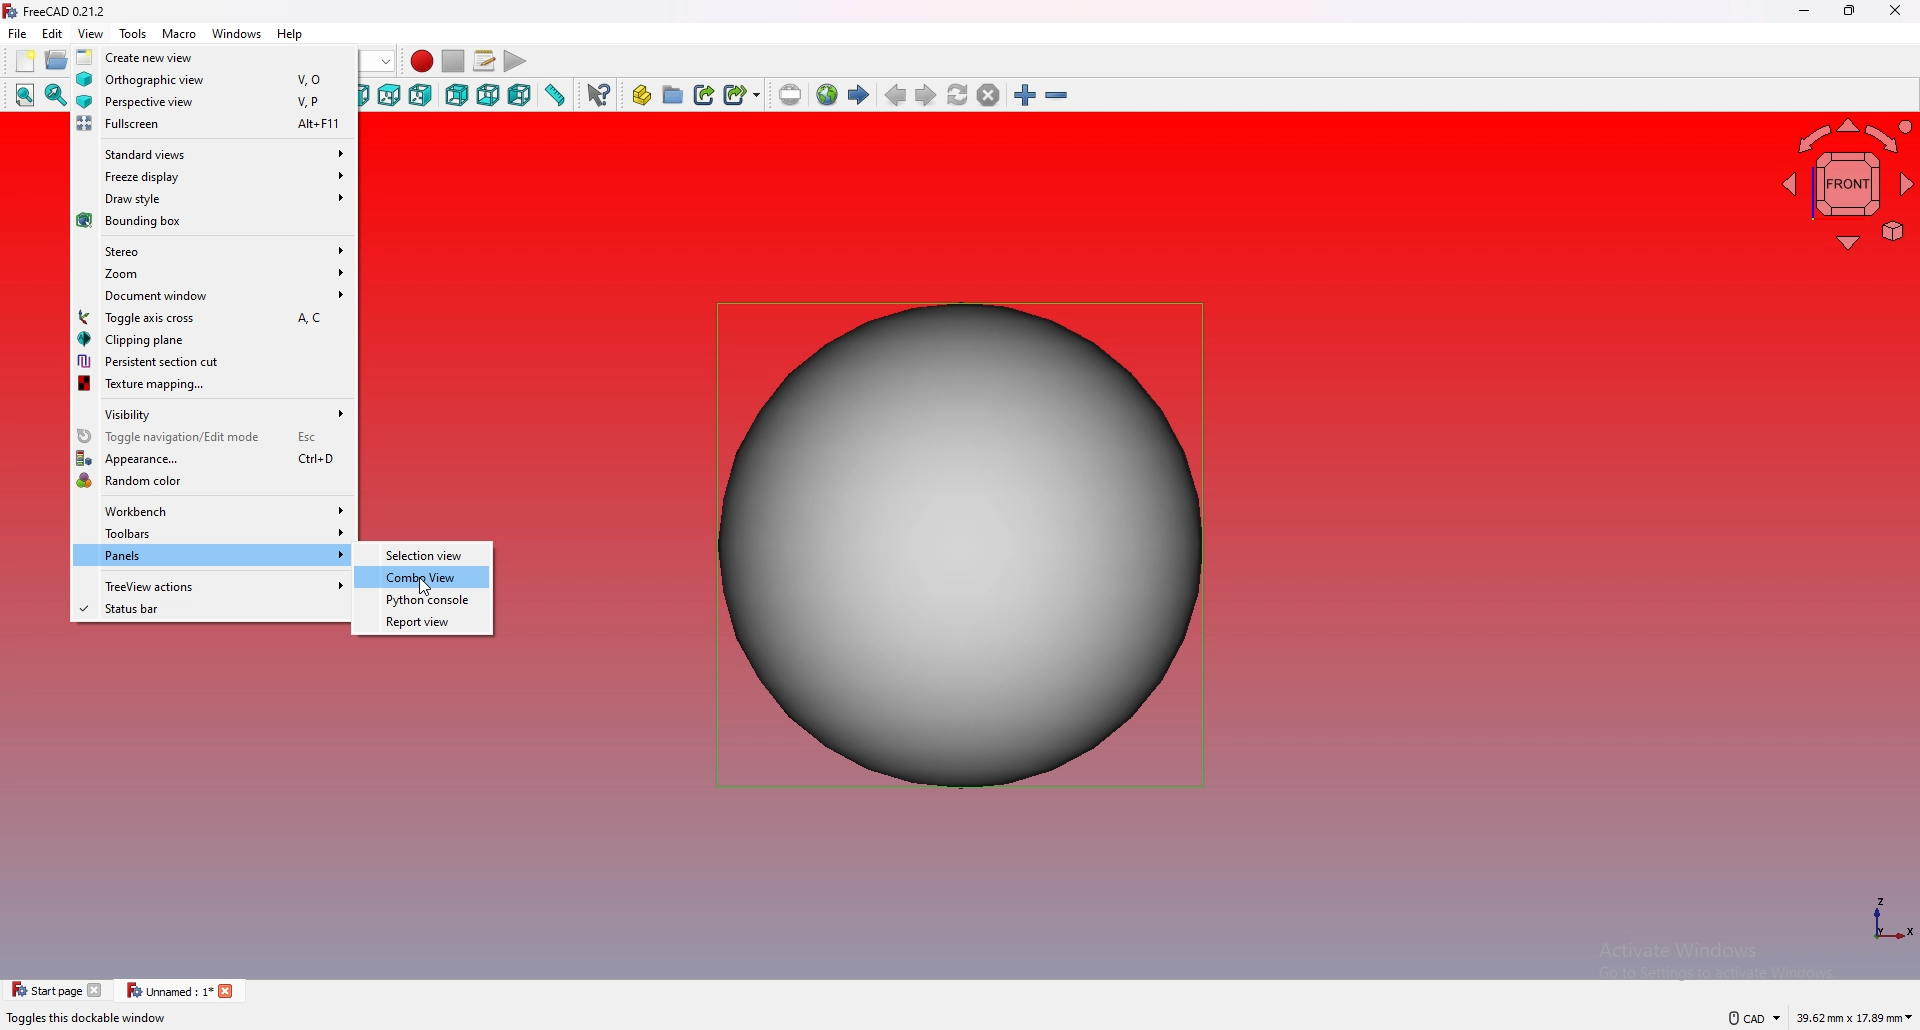 The image size is (1920, 1030). I want to click on resize, so click(1849, 12).